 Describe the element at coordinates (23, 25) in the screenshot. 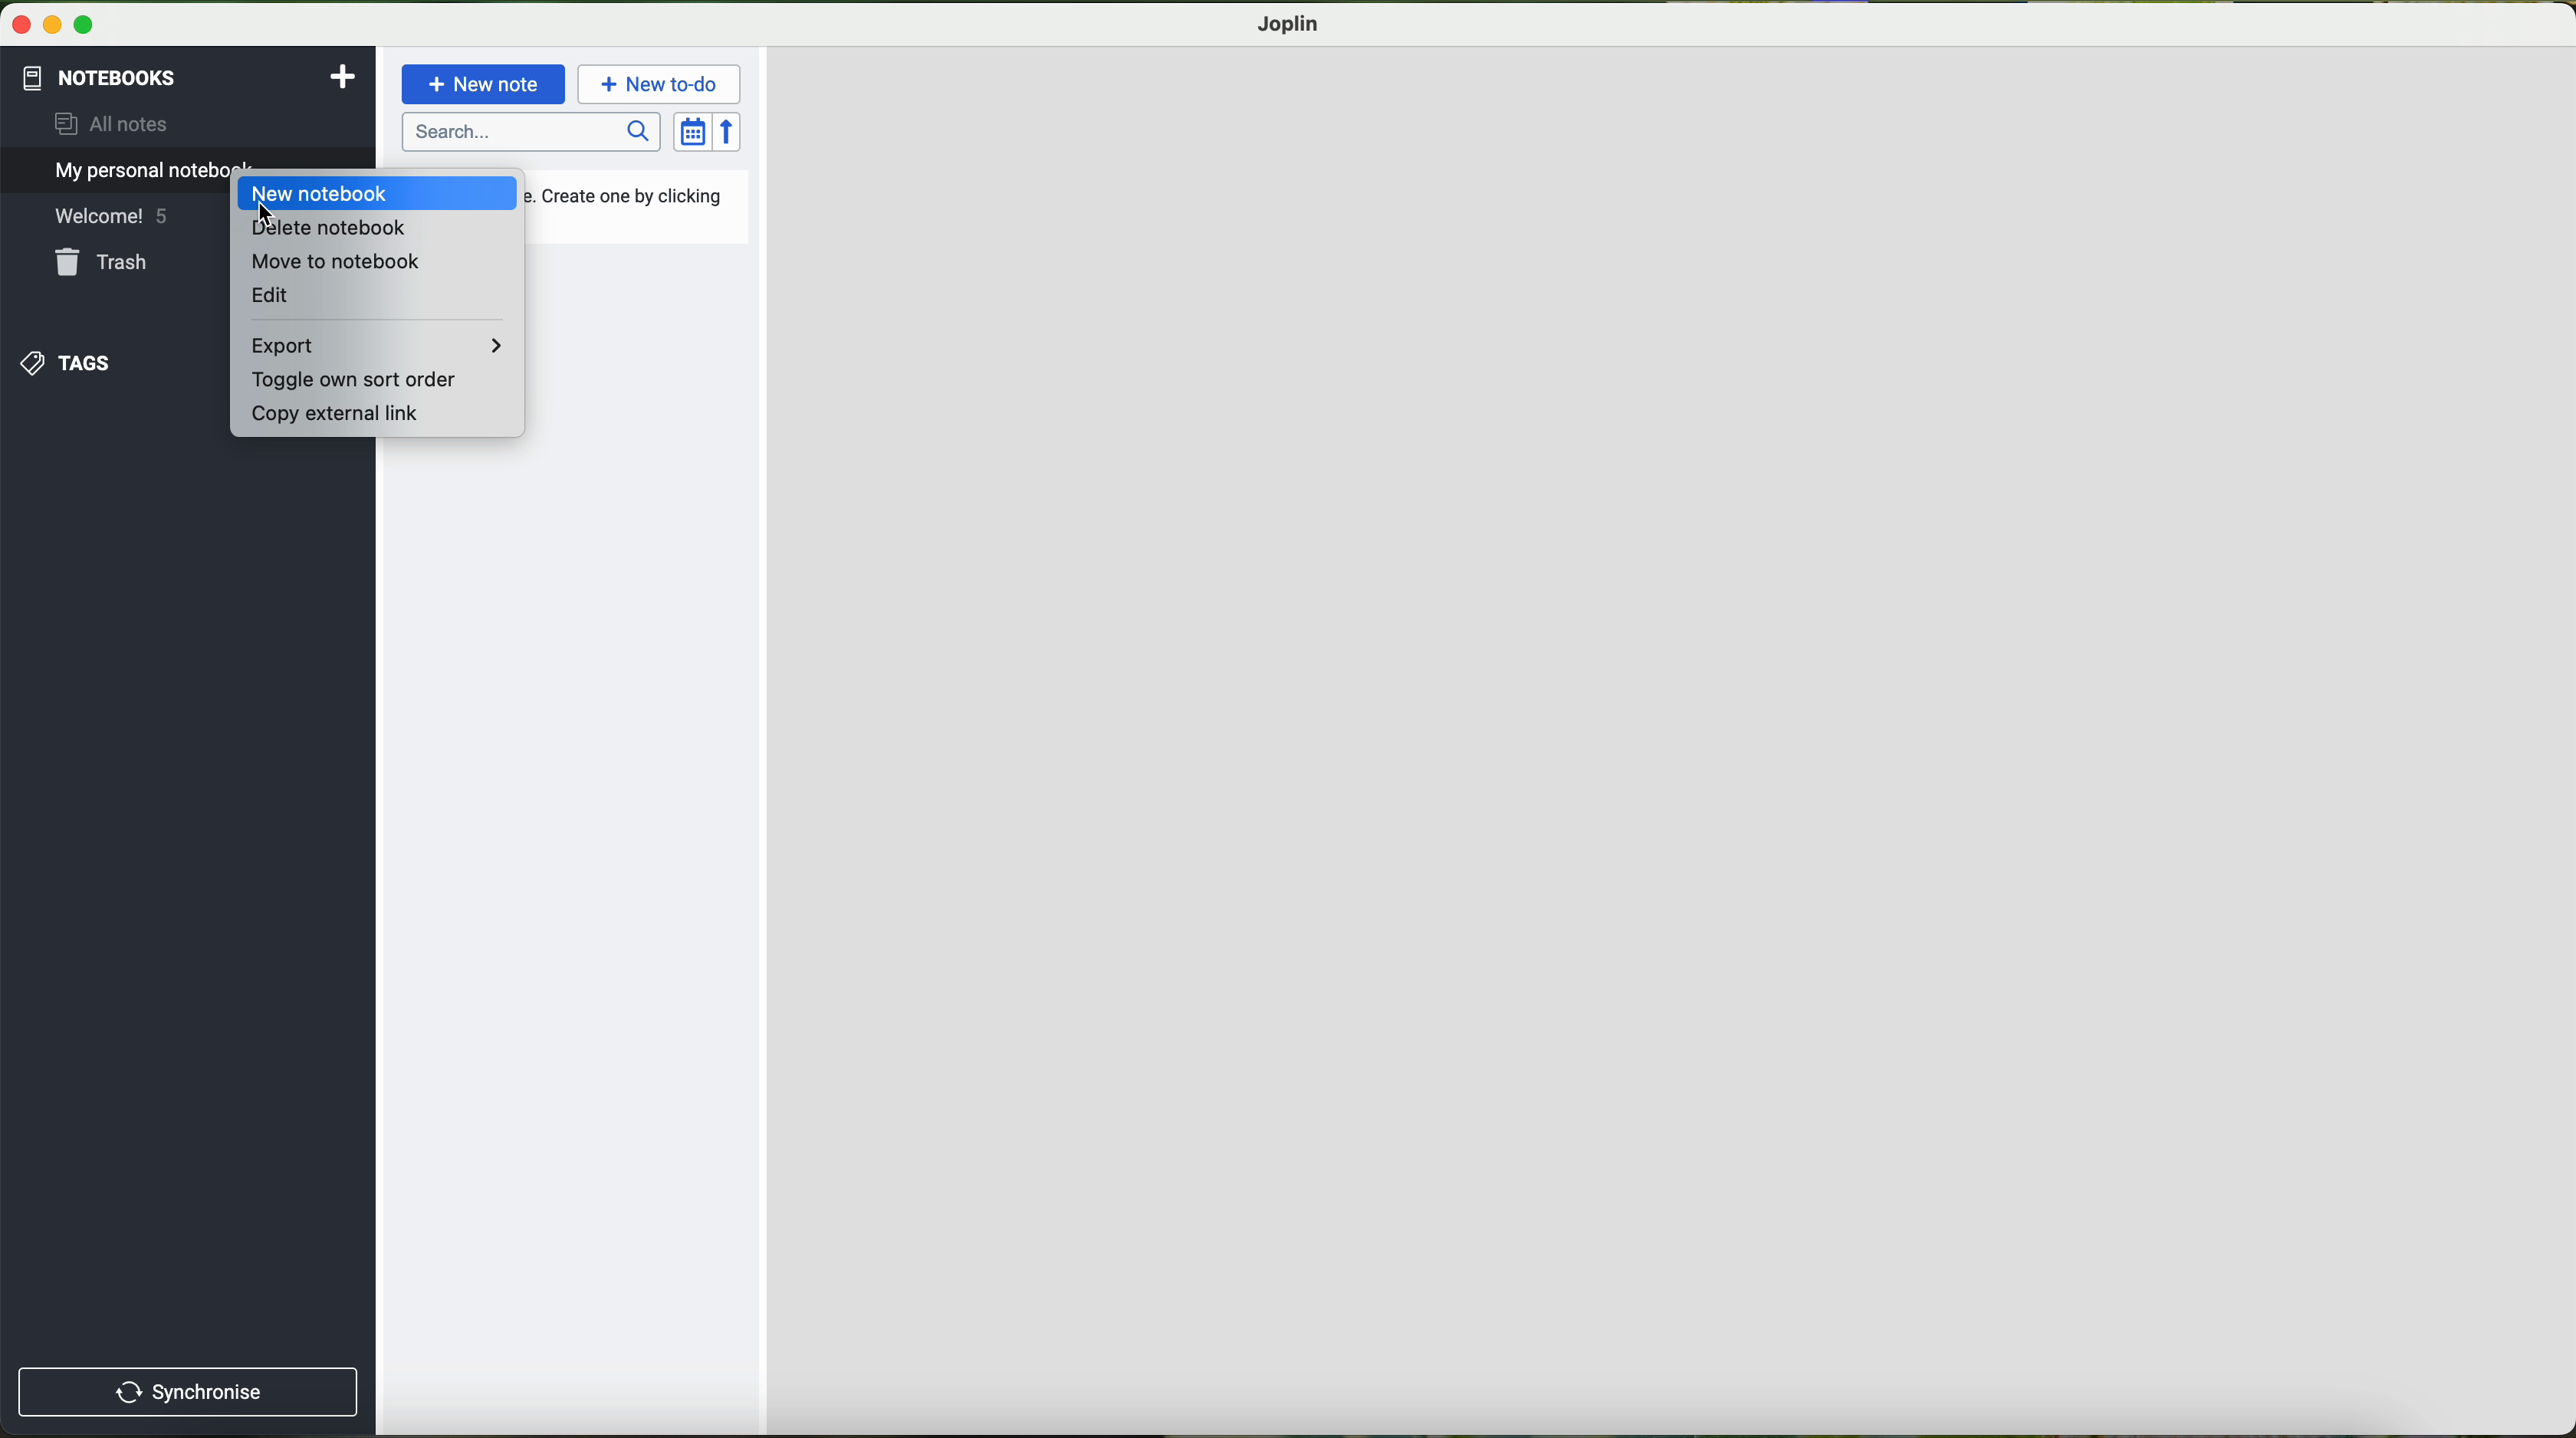

I see `close` at that location.